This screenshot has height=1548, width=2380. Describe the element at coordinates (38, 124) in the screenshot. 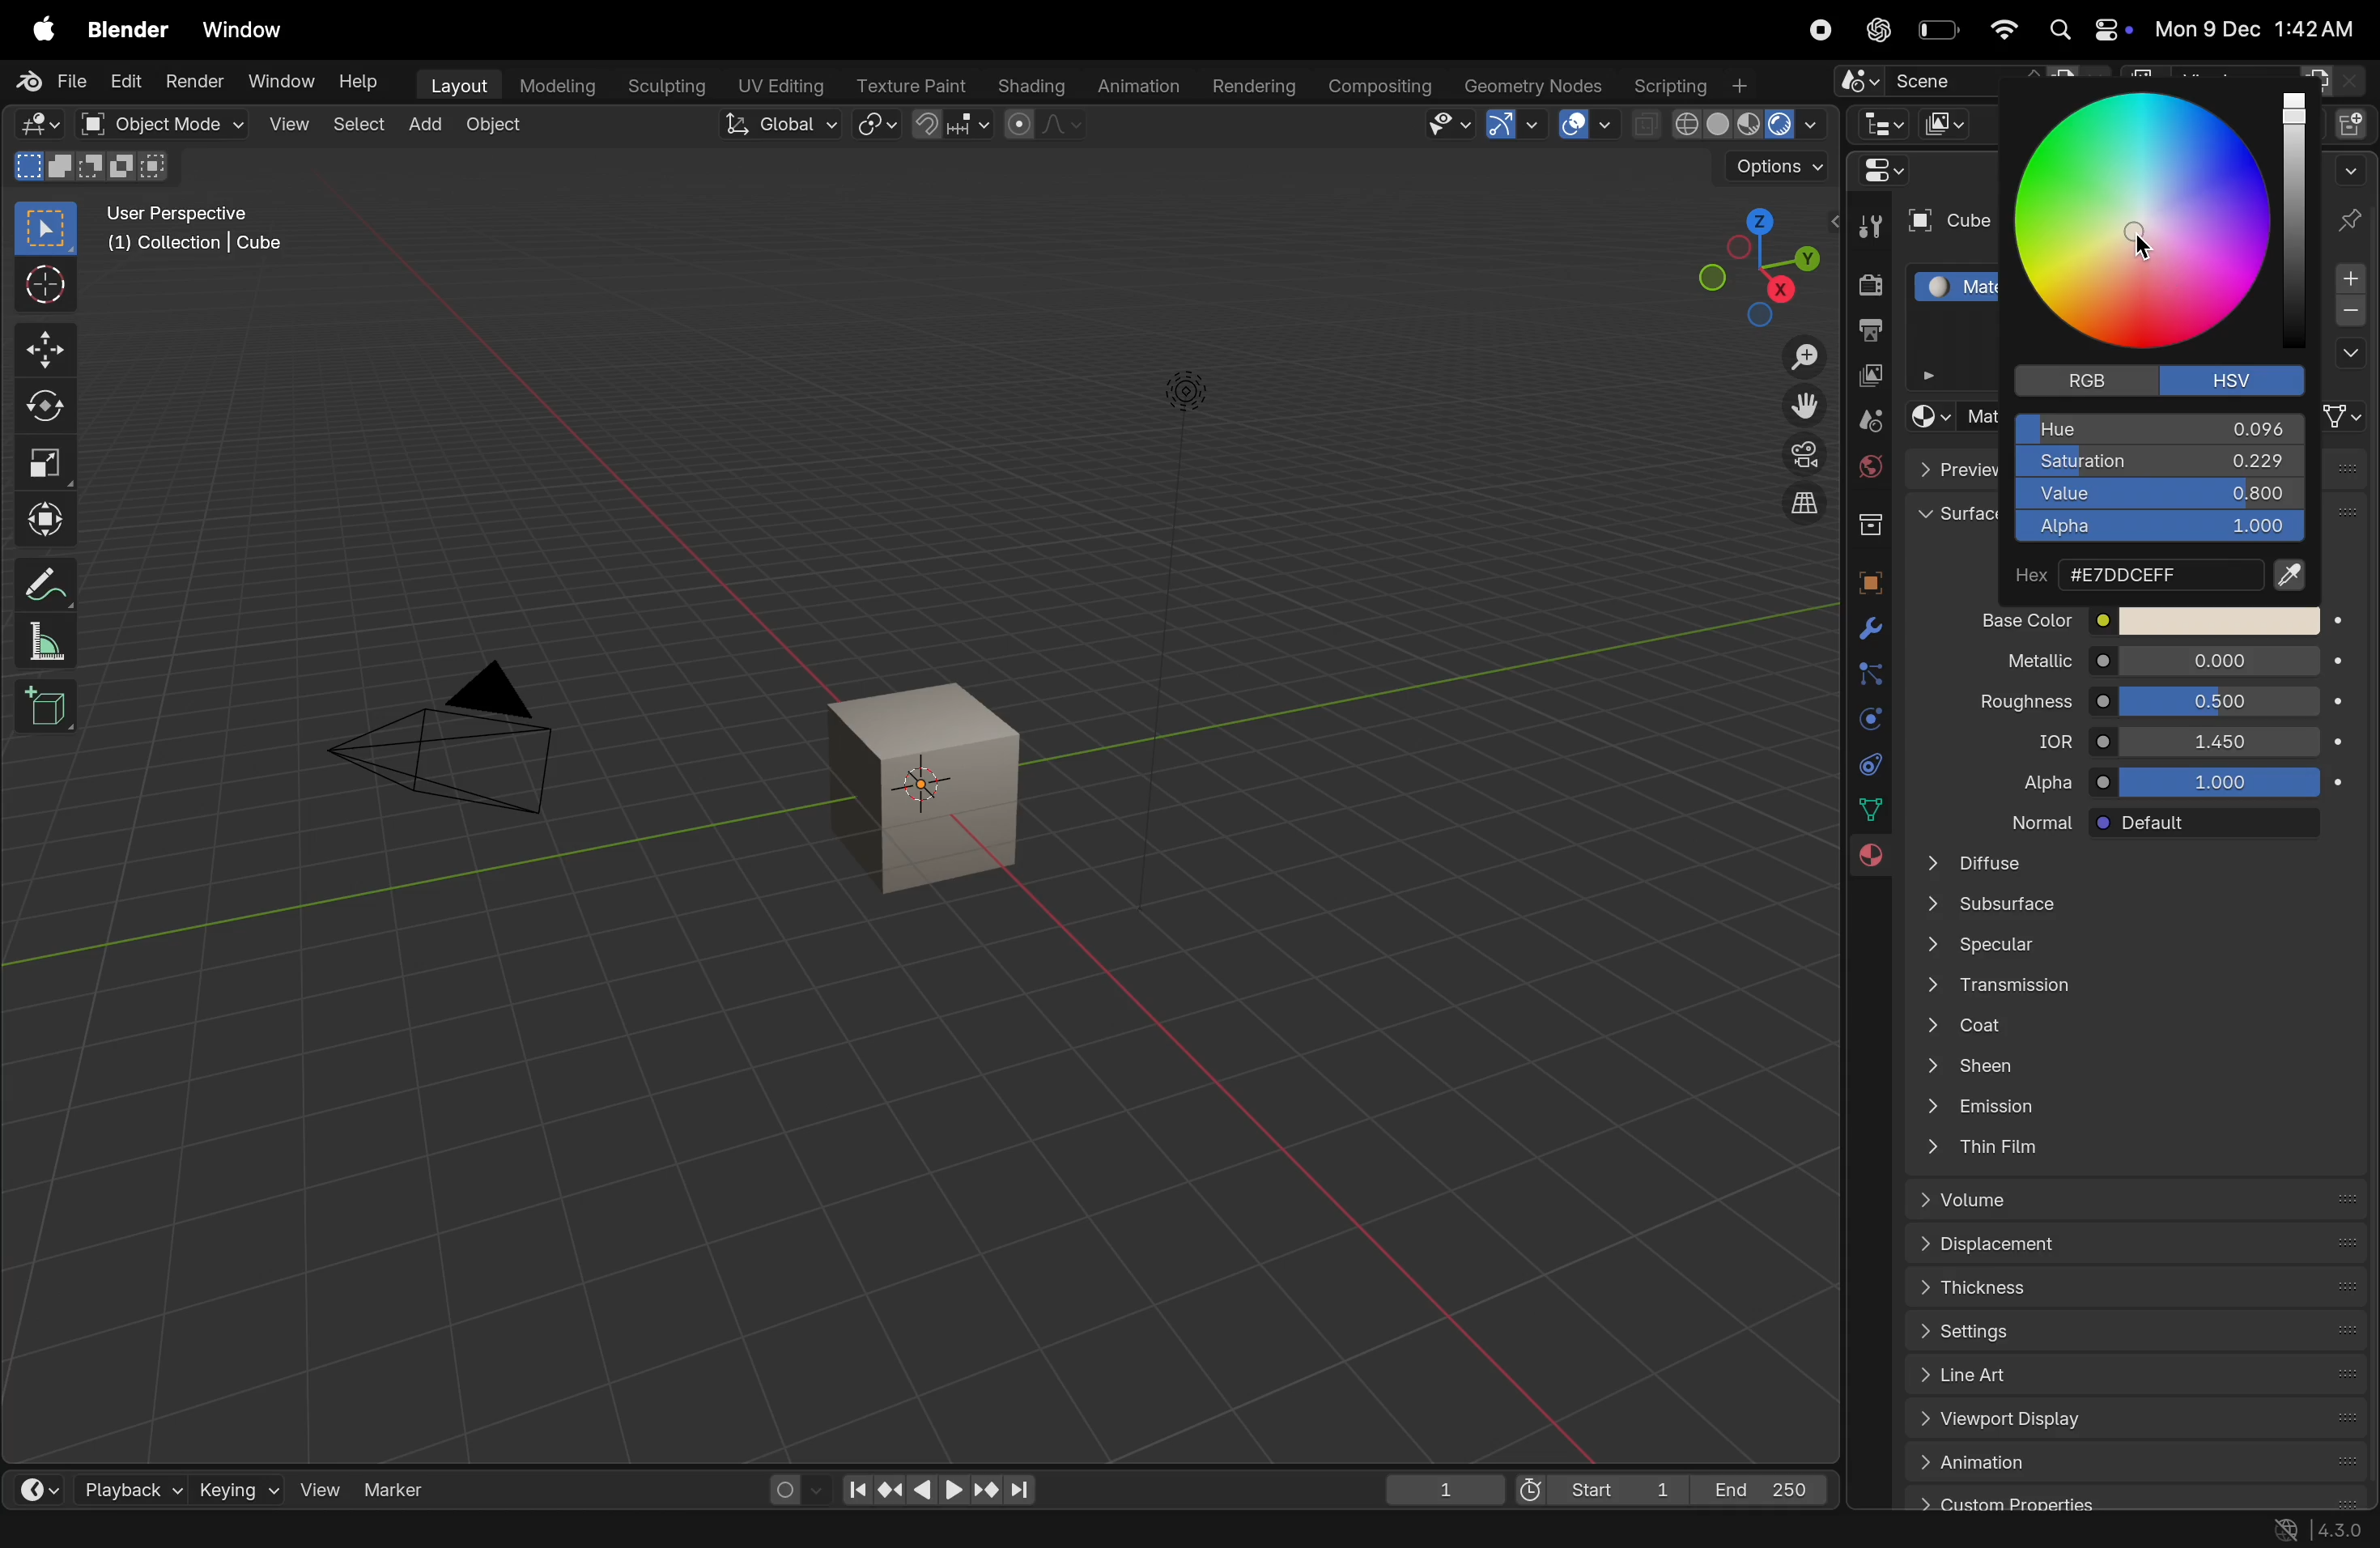

I see `editor type` at that location.